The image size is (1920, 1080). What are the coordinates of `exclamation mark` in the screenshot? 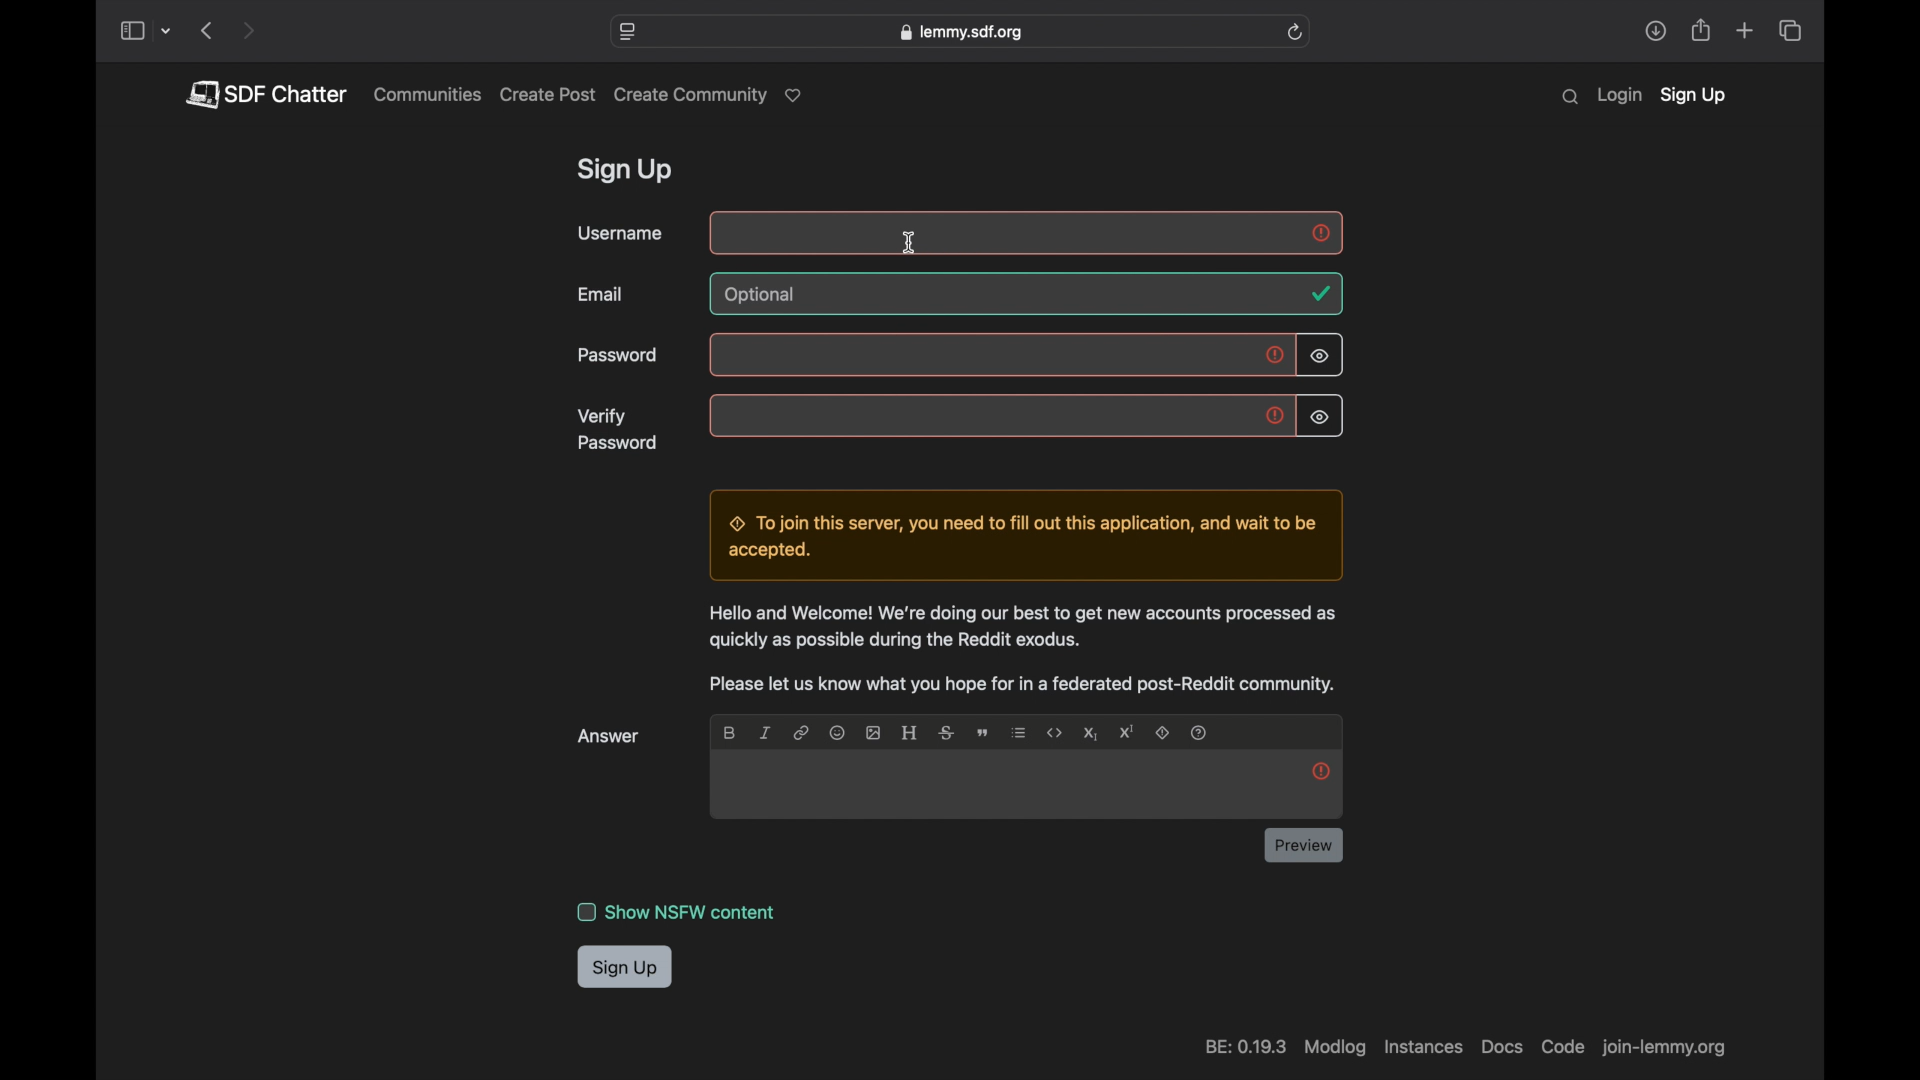 It's located at (1321, 233).